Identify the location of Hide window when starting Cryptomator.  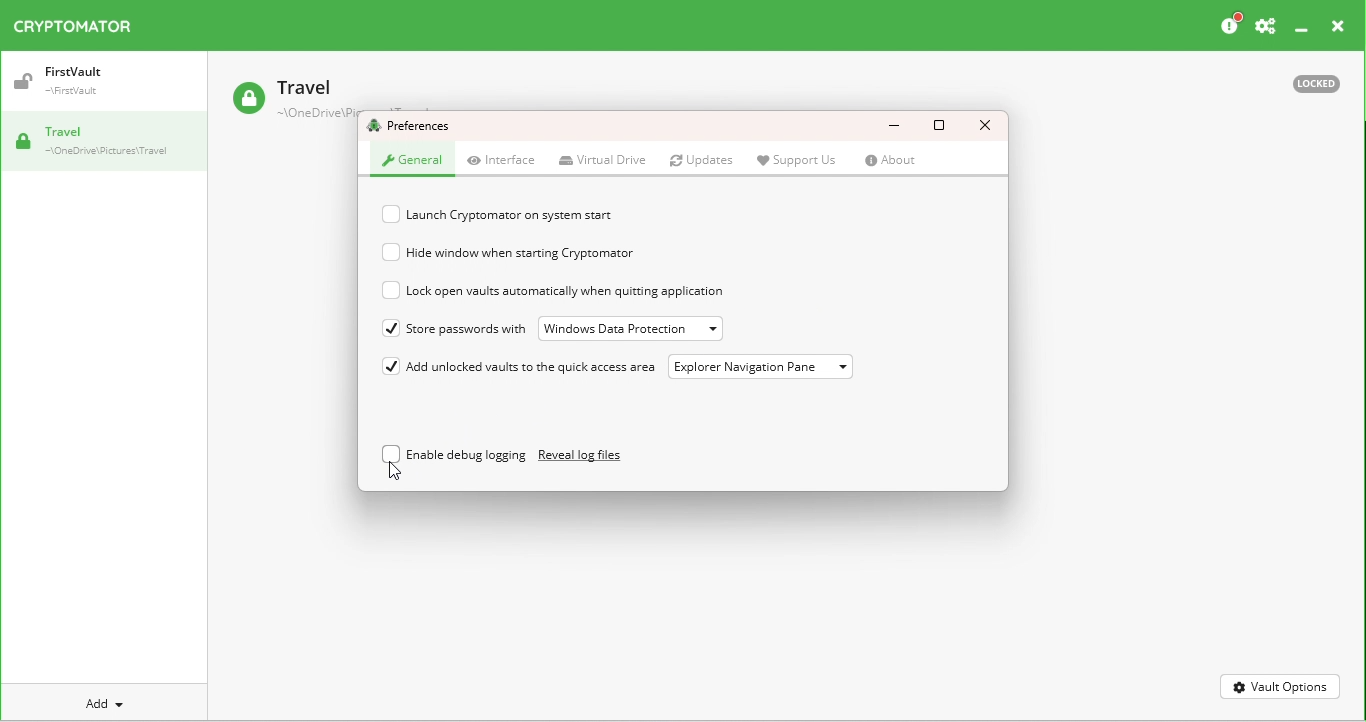
(555, 253).